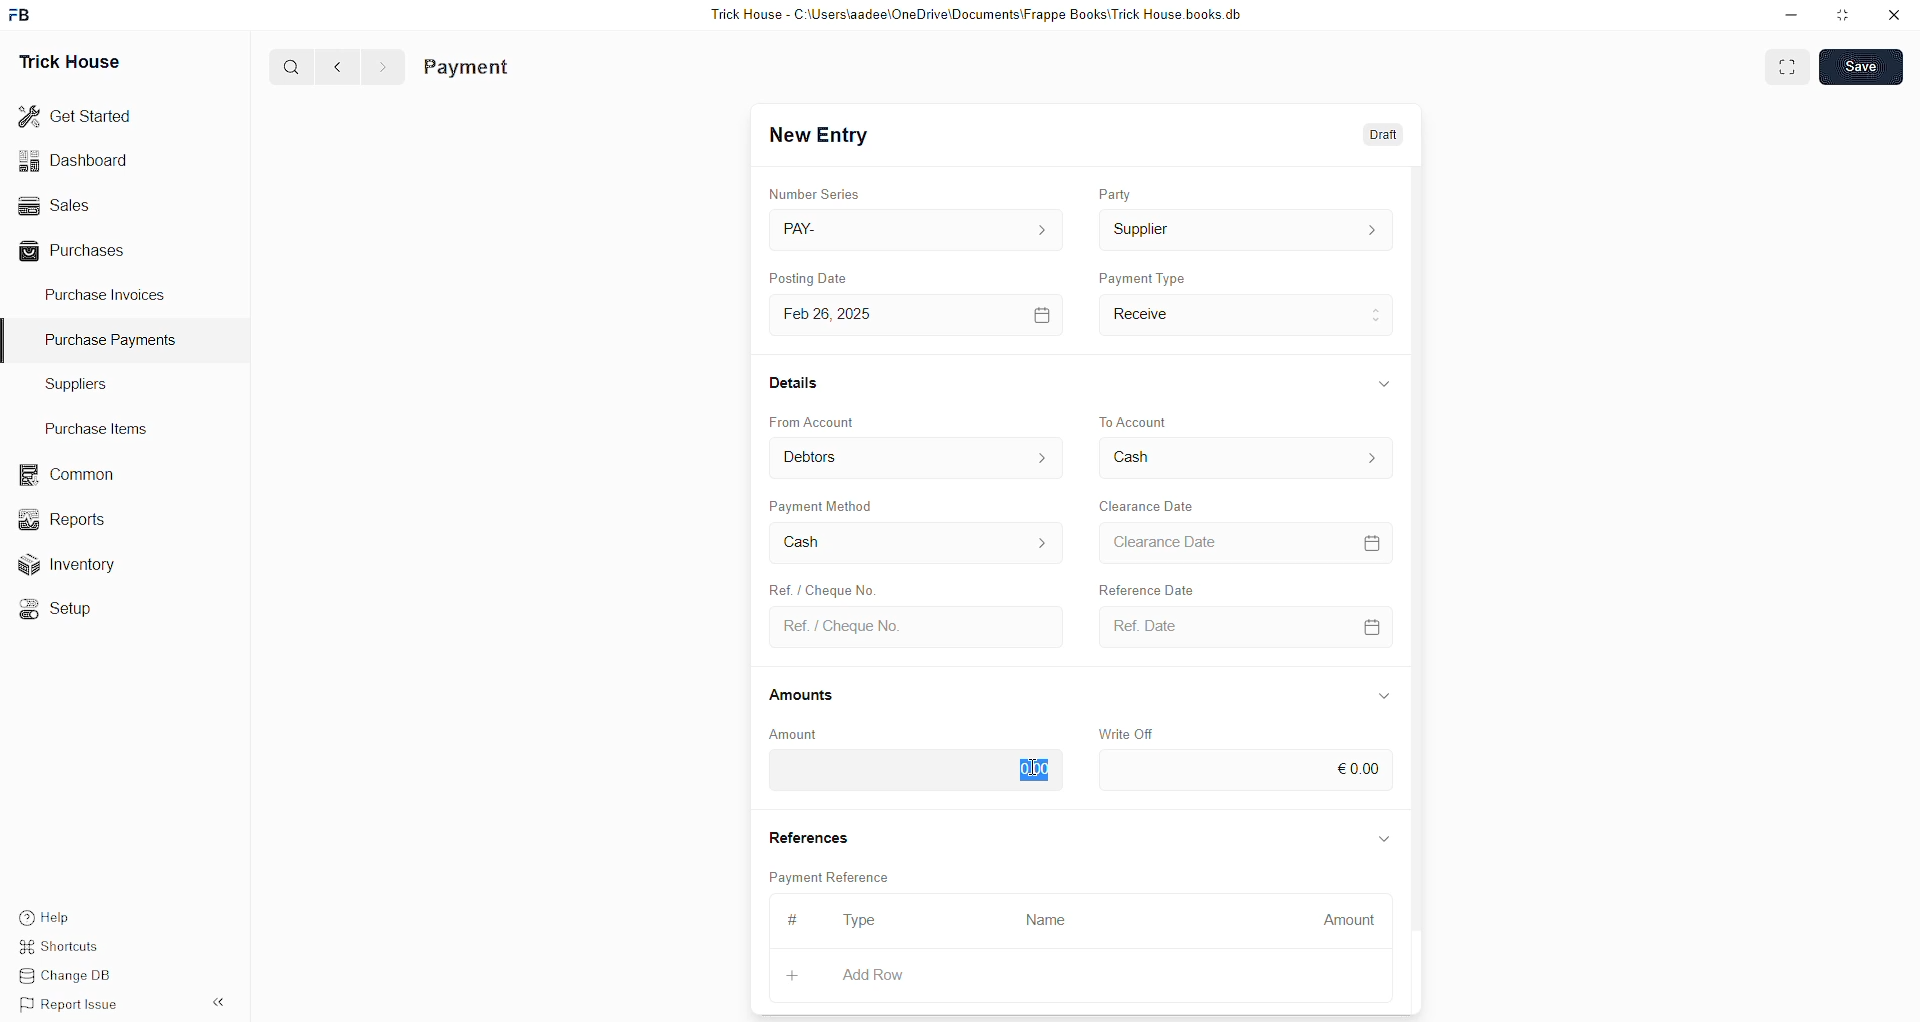 This screenshot has height=1022, width=1920. I want to click on Feb 26, 2025 , so click(913, 314).